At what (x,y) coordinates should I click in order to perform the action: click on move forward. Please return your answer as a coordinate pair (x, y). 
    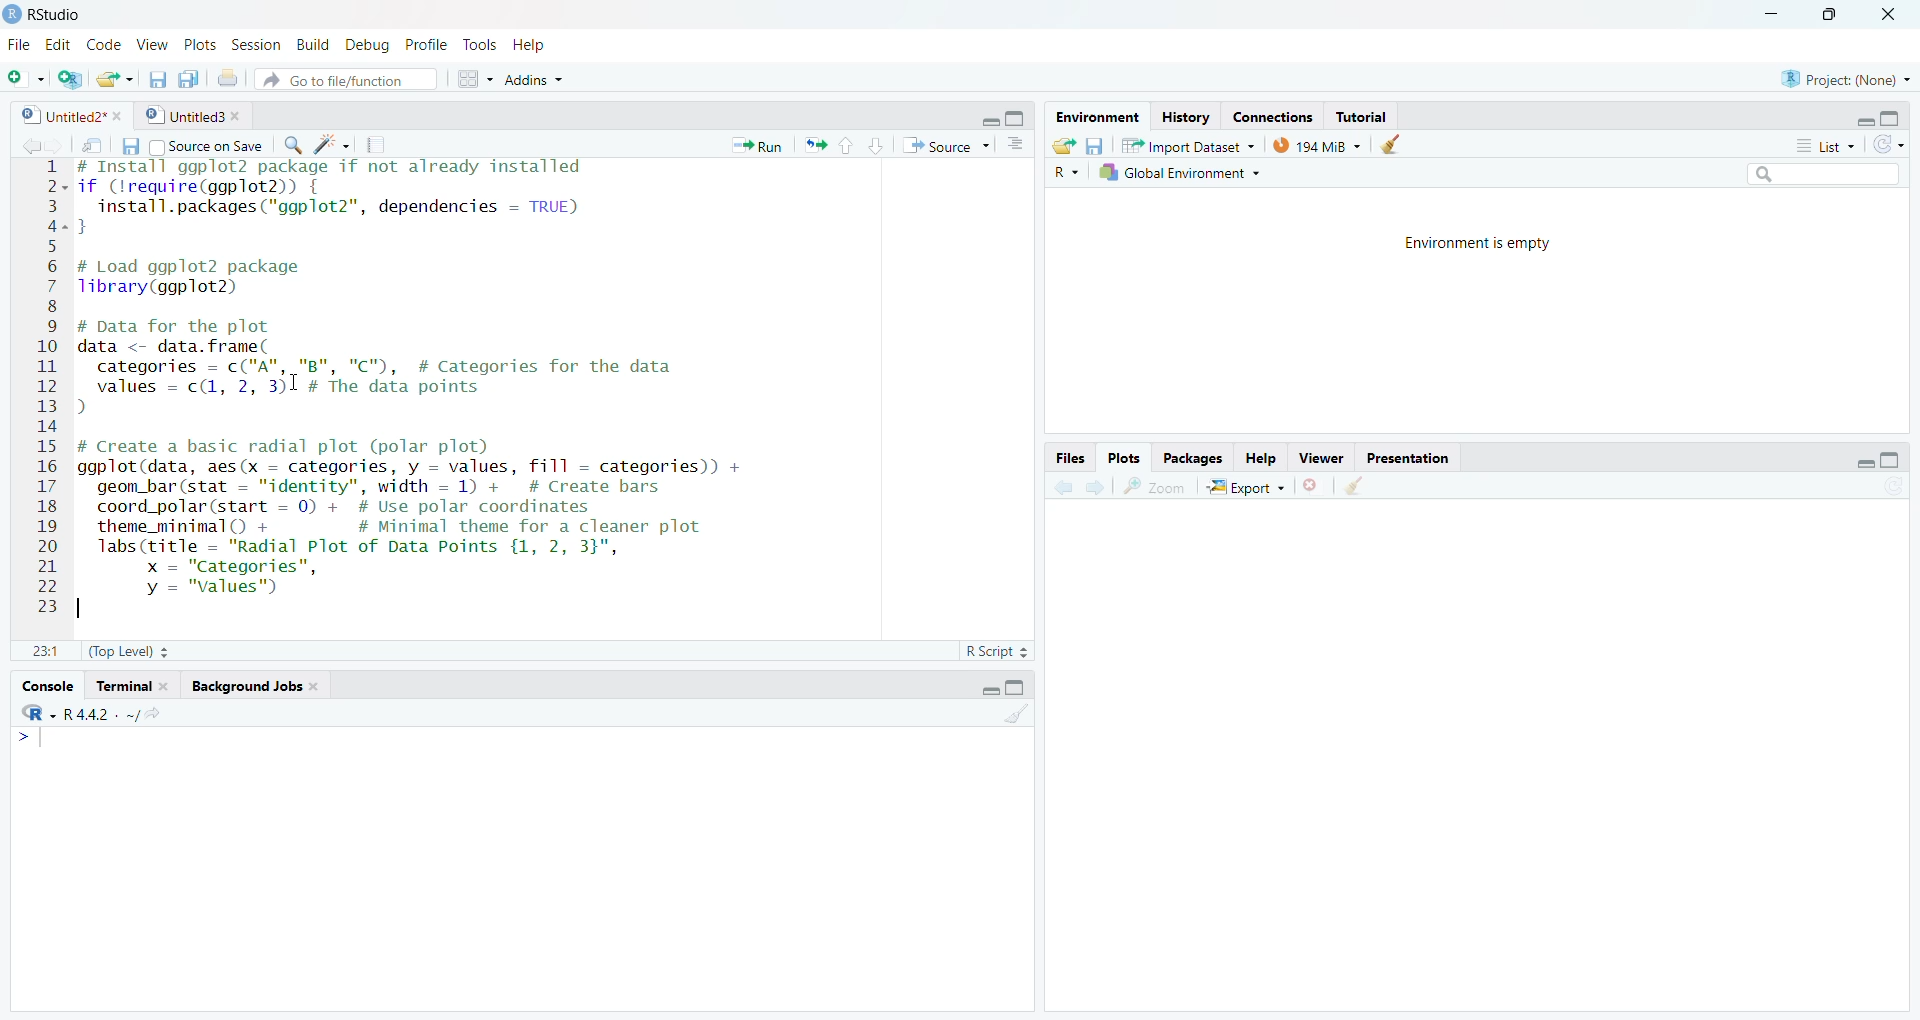
    Looking at the image, I should click on (57, 147).